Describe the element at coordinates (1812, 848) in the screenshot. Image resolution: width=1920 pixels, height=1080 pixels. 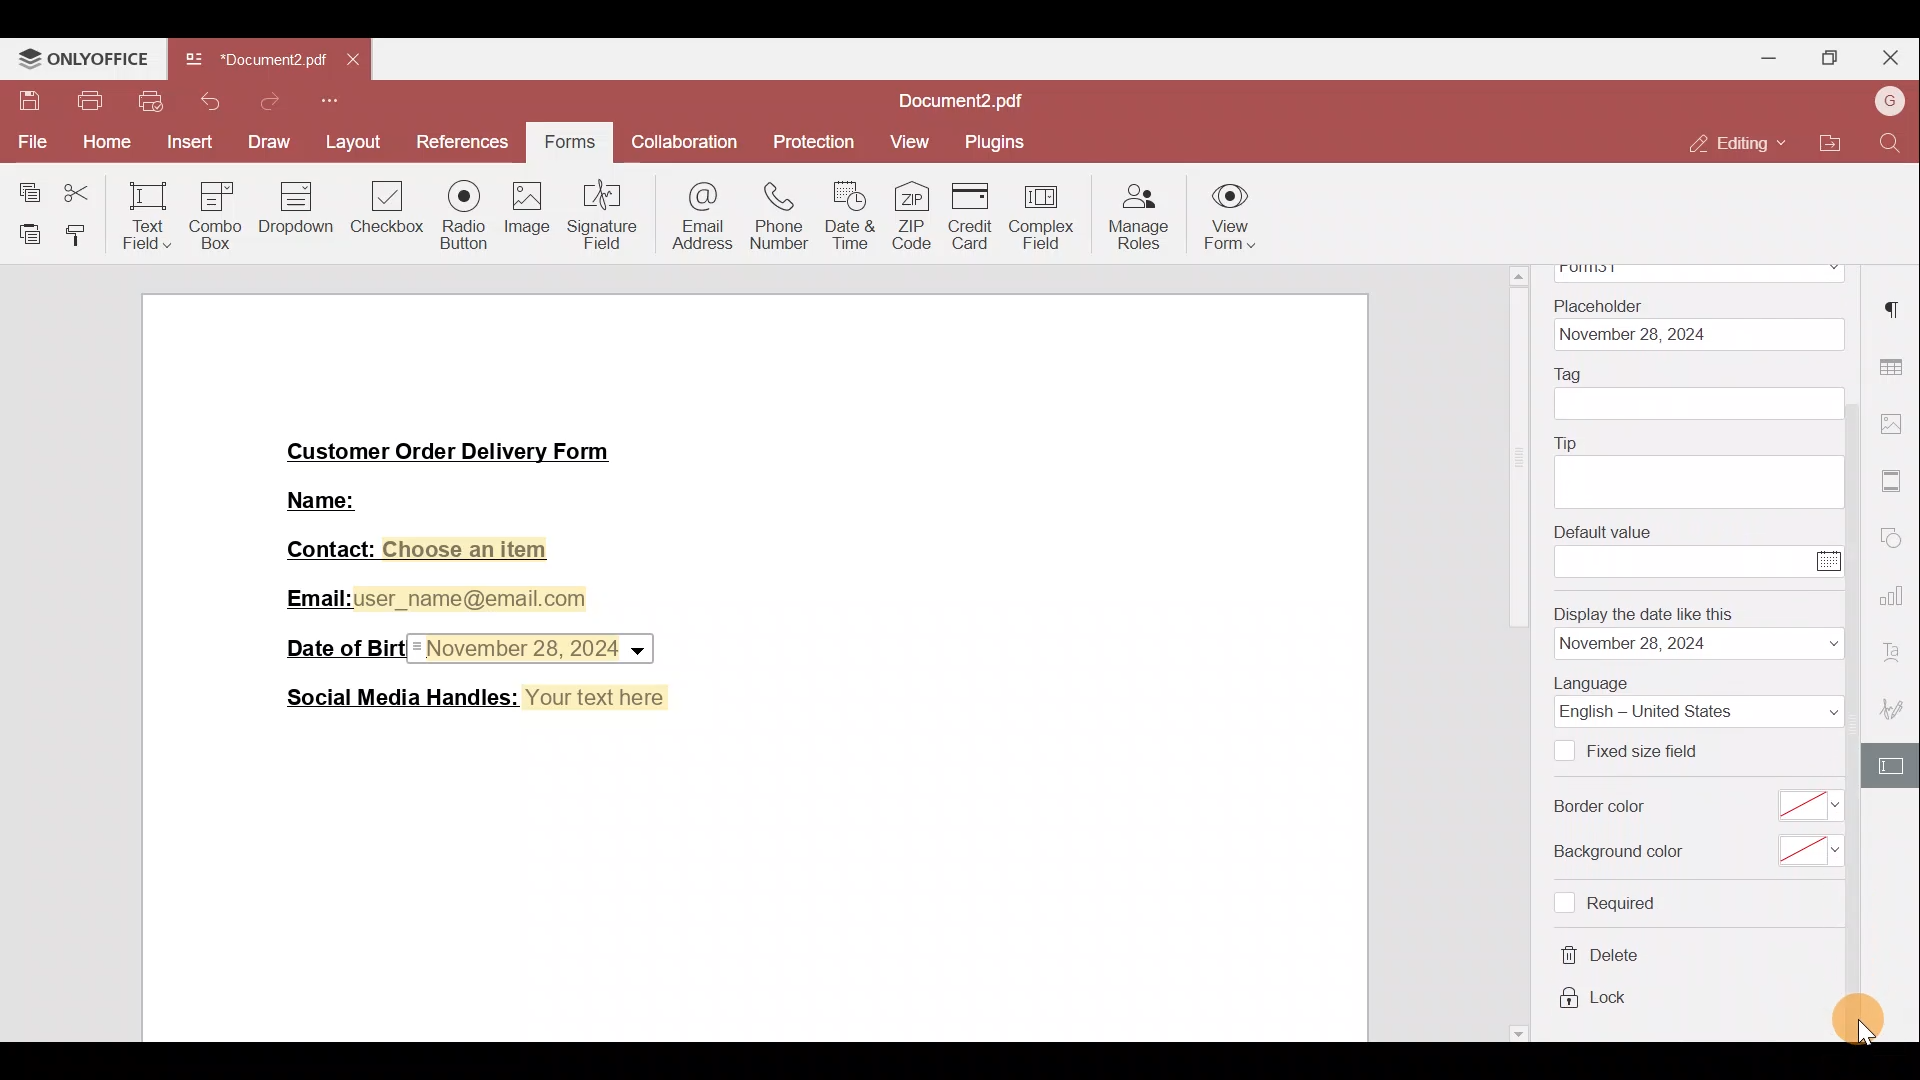
I see `select background color` at that location.